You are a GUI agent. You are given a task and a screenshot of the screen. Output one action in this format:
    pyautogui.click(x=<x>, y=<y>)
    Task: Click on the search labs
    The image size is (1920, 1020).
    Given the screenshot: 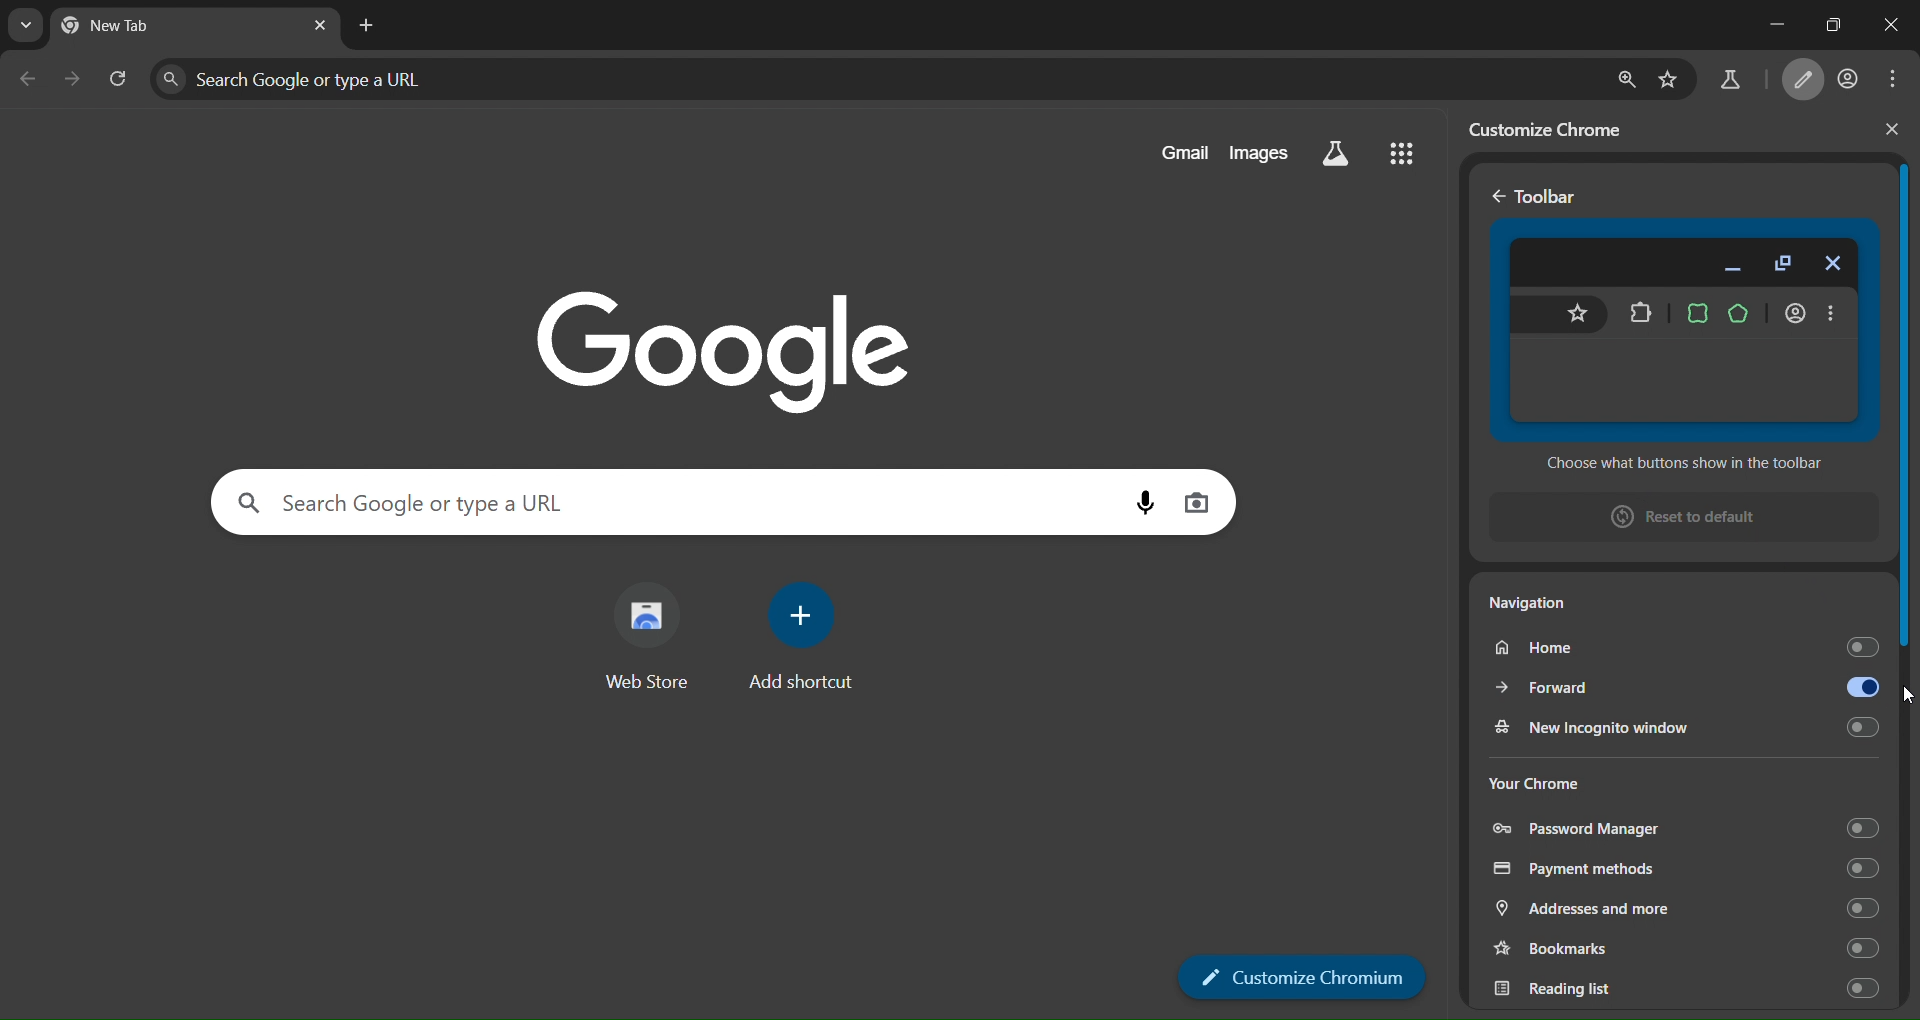 What is the action you would take?
    pyautogui.click(x=1729, y=84)
    